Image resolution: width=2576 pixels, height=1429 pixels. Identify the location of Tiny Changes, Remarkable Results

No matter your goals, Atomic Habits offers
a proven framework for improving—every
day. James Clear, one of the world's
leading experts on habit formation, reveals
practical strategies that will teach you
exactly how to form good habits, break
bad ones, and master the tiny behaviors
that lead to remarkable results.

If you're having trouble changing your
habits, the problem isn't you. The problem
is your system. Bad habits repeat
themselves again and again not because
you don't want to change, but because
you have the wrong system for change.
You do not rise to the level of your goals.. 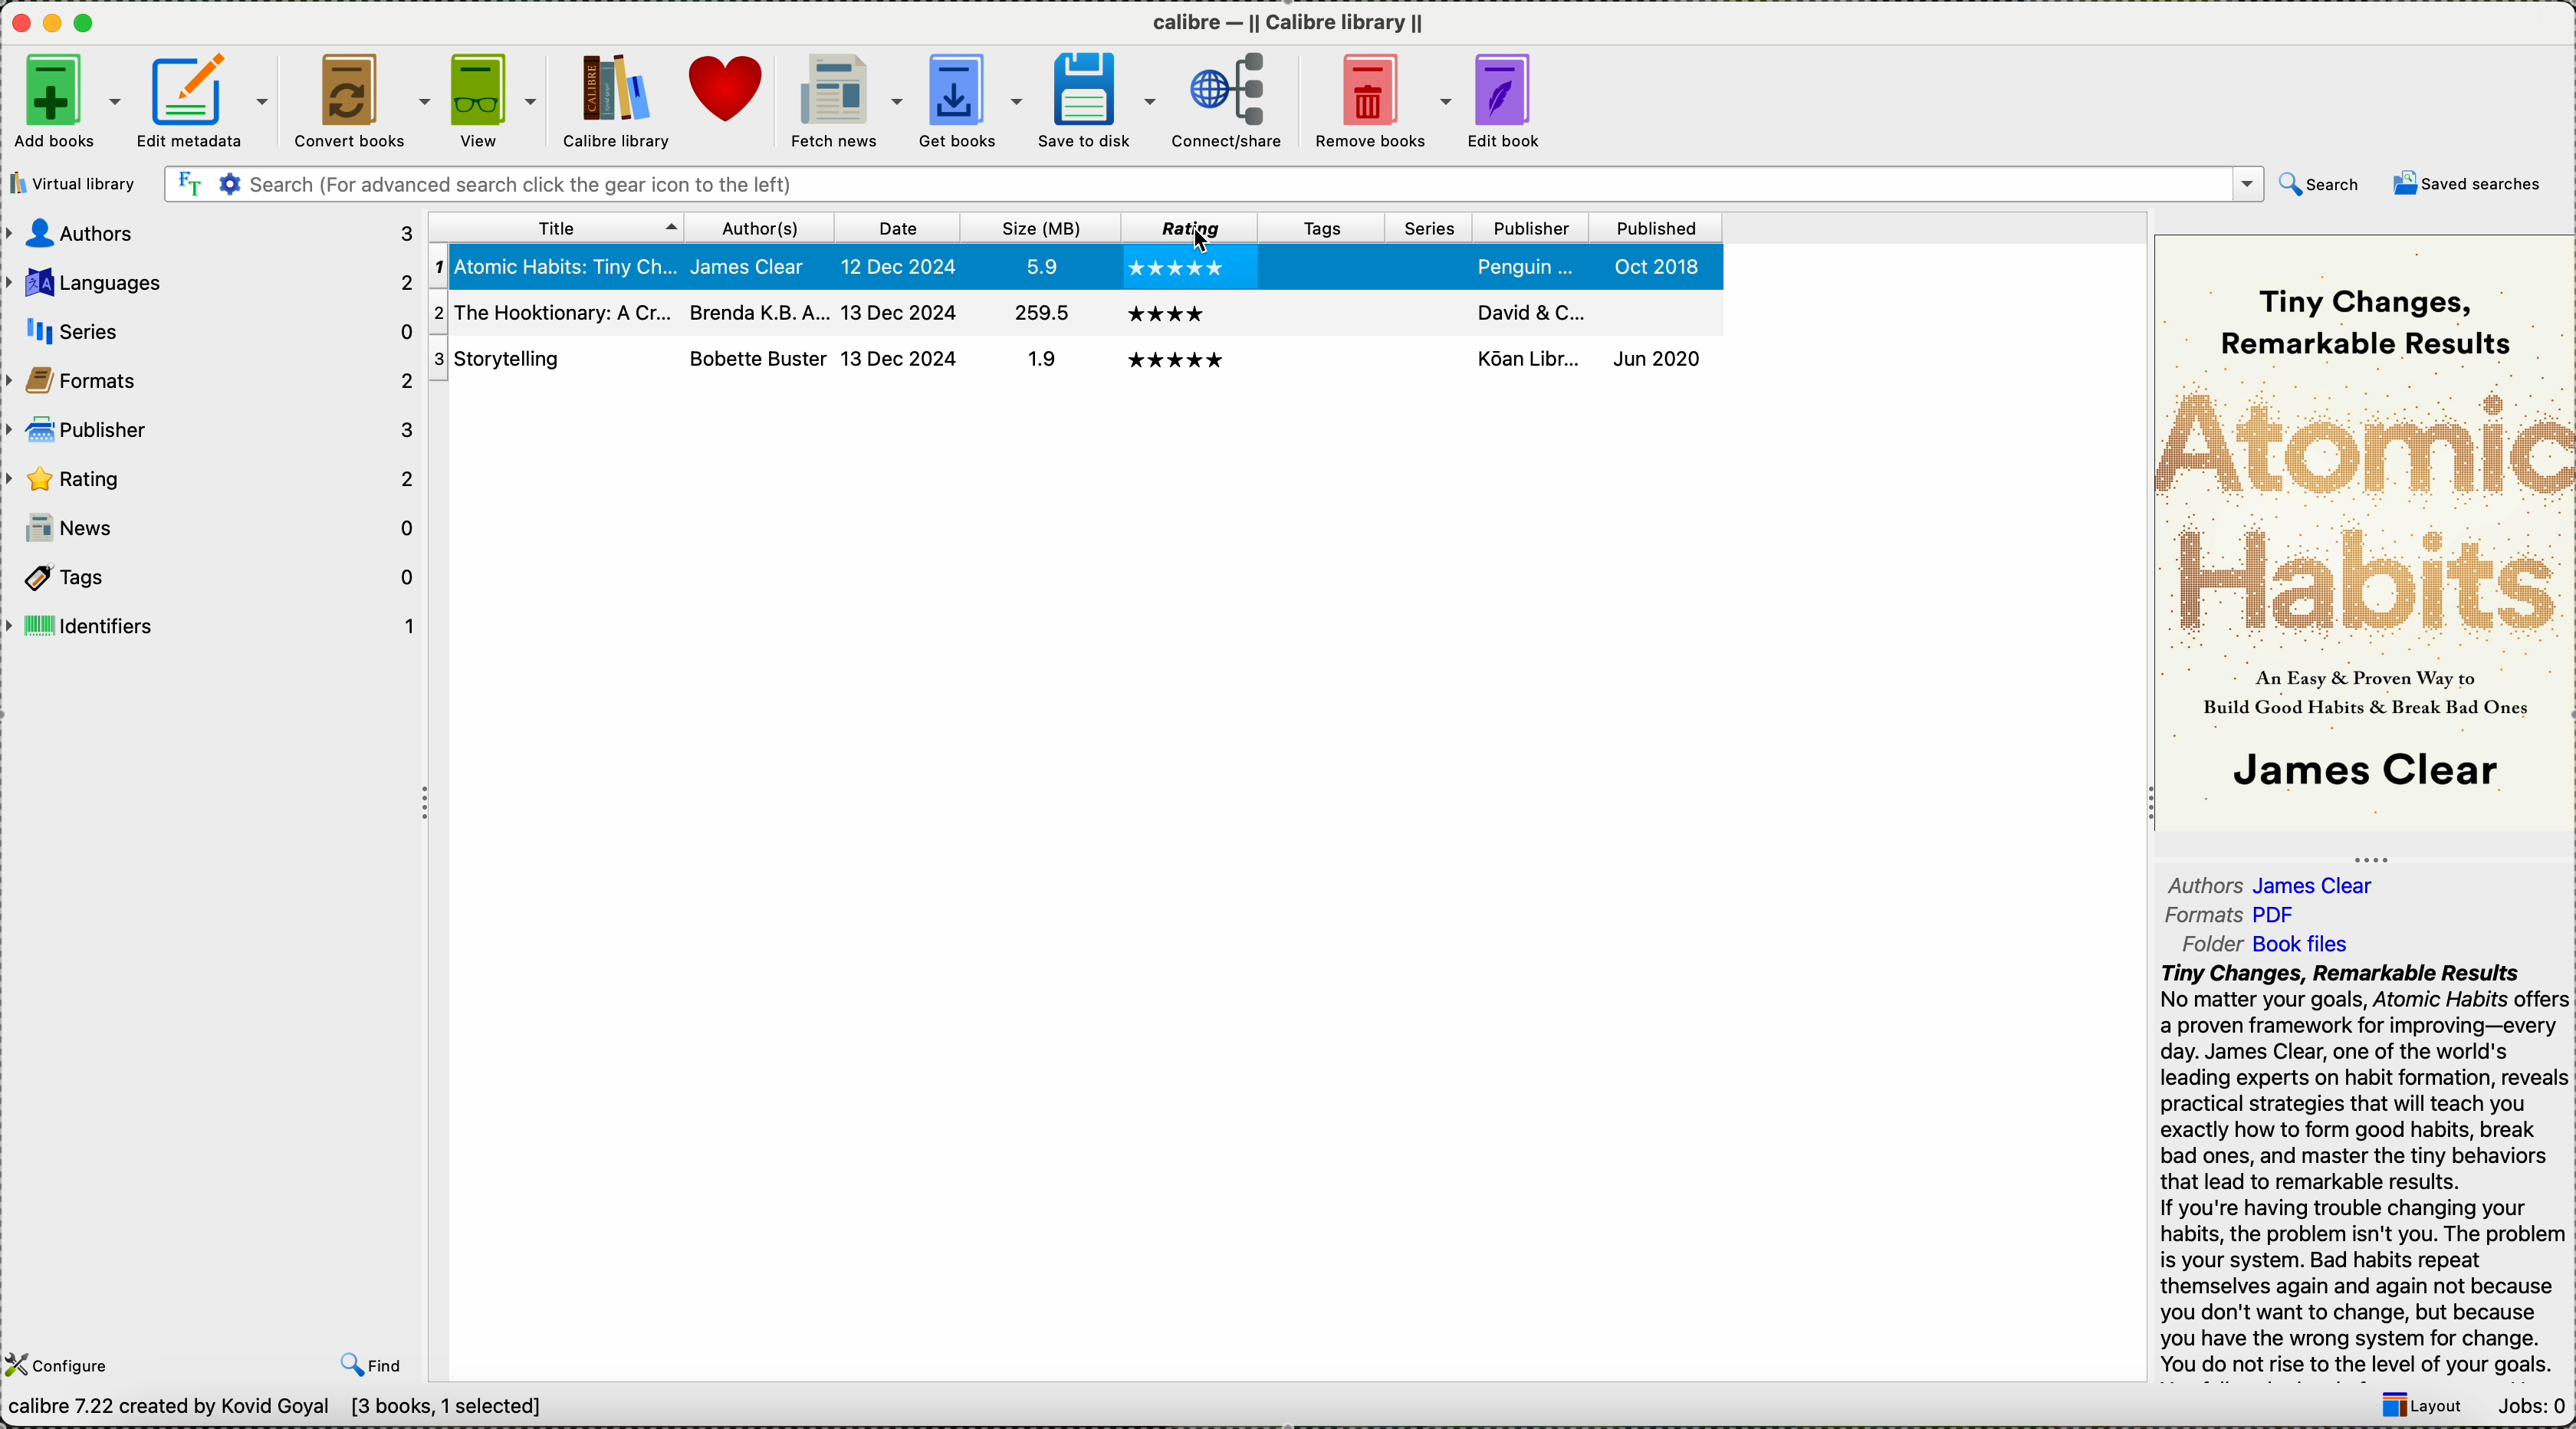
(2361, 1171).